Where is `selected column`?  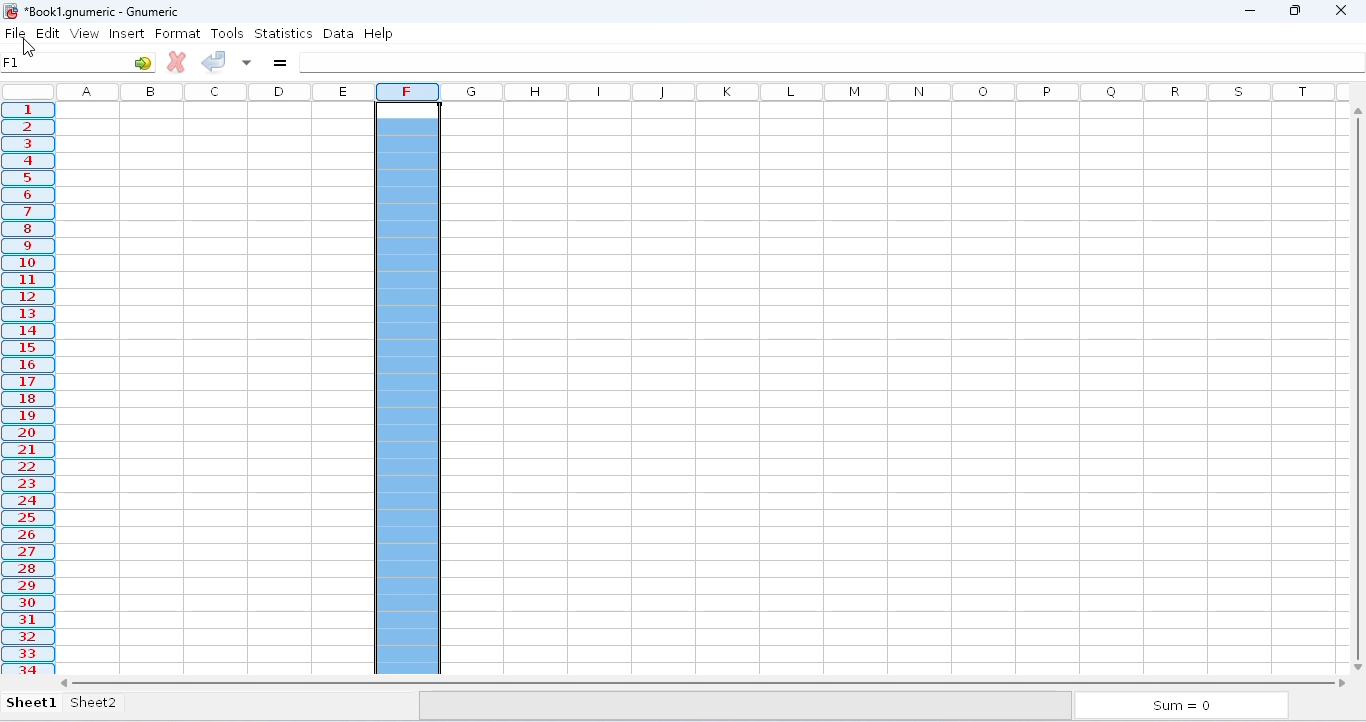 selected column is located at coordinates (27, 388).